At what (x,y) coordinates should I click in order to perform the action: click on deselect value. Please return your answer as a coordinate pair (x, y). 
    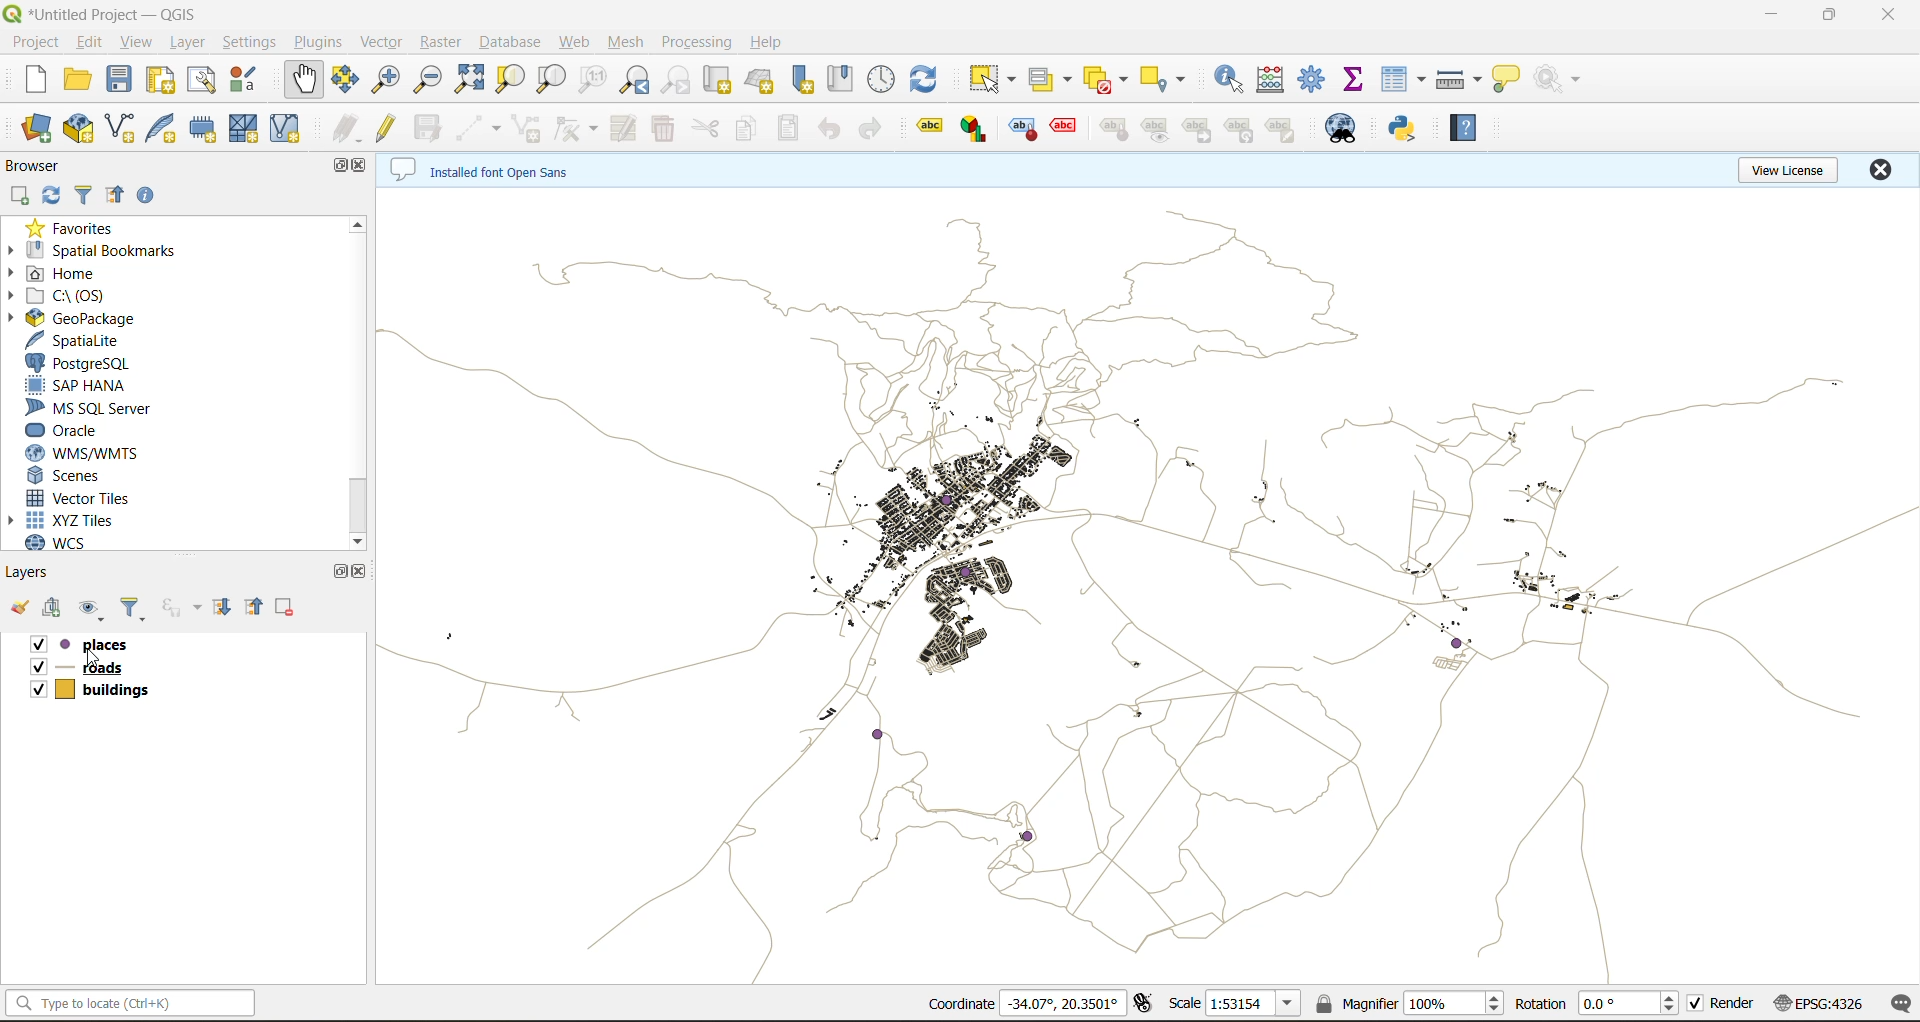
    Looking at the image, I should click on (1105, 77).